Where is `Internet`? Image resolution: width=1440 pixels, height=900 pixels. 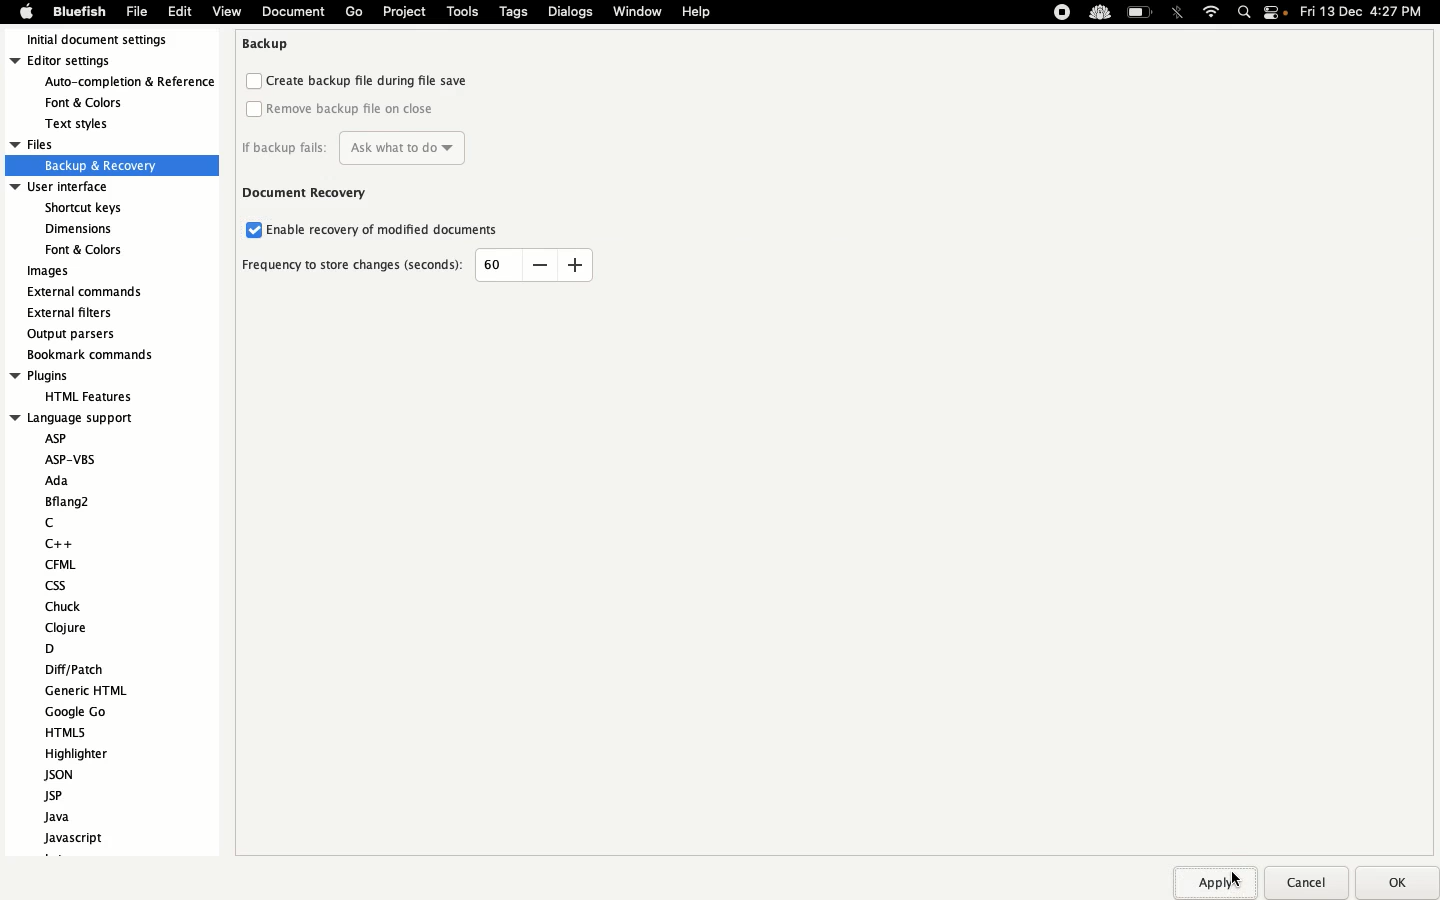 Internet is located at coordinates (1210, 11).